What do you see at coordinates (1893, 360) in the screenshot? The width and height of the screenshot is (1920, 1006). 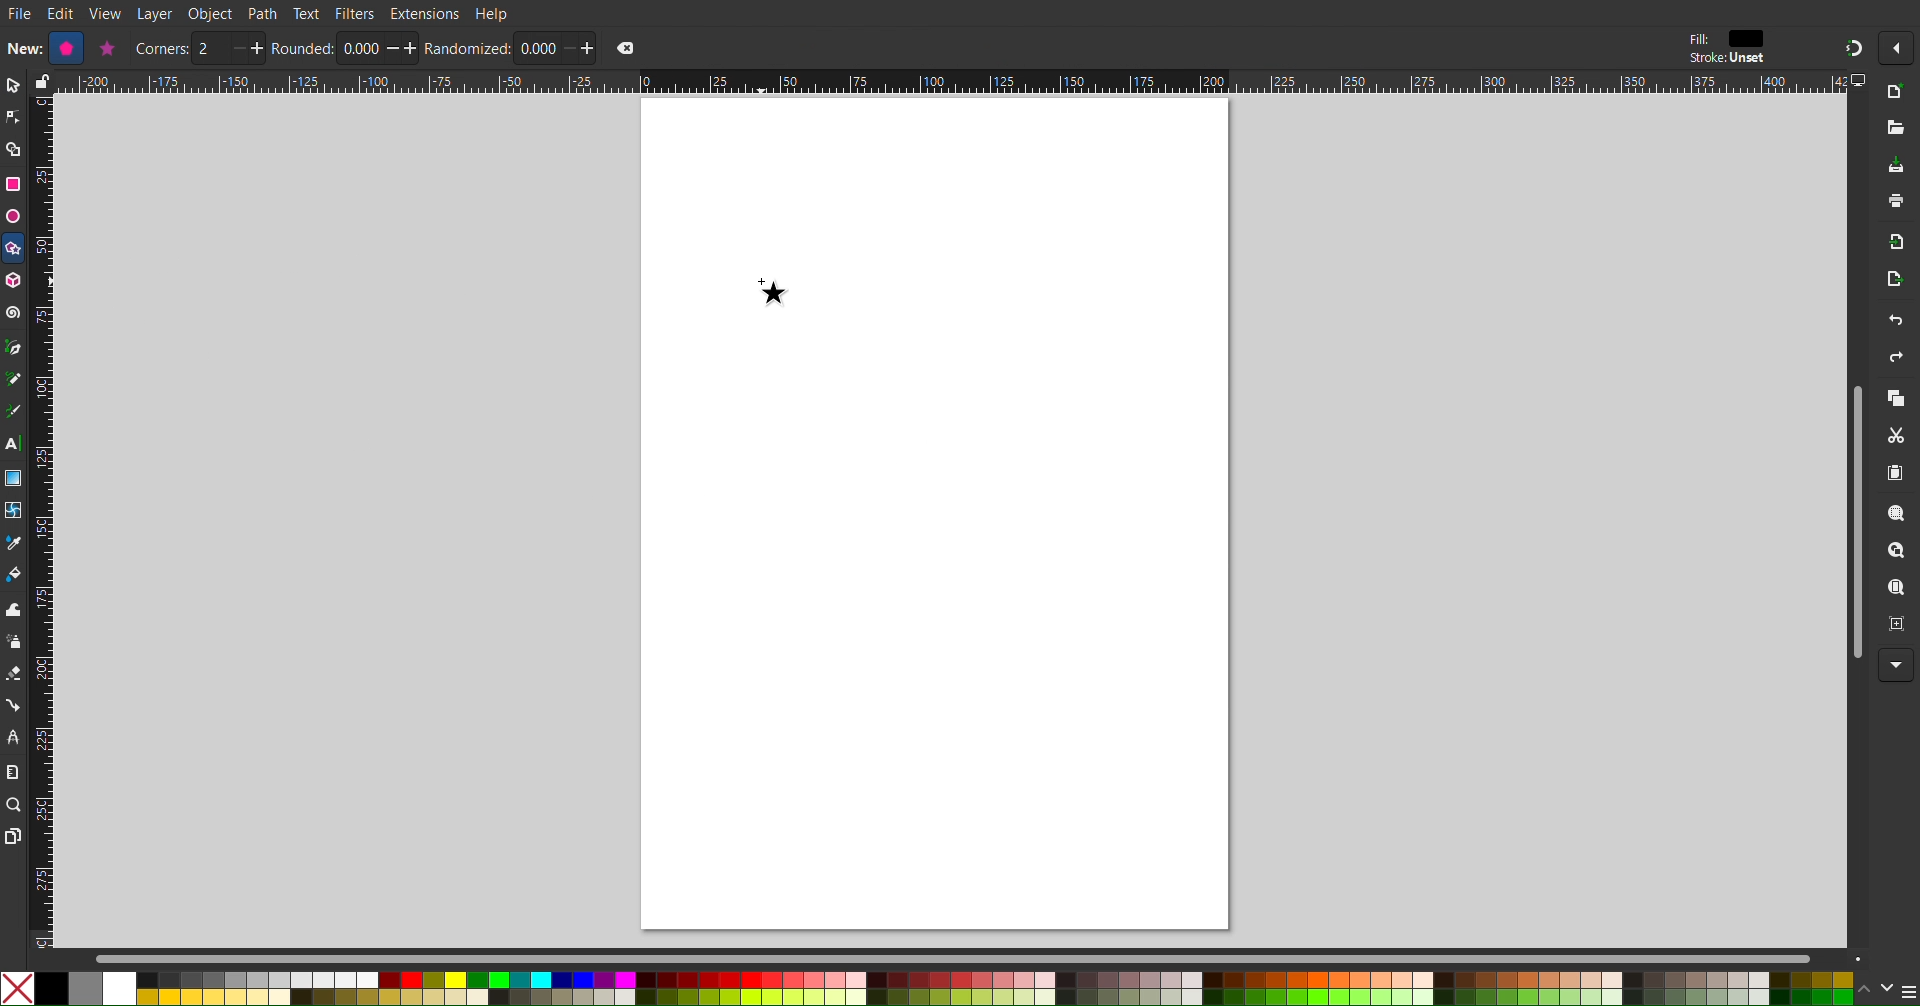 I see `Redo` at bounding box center [1893, 360].